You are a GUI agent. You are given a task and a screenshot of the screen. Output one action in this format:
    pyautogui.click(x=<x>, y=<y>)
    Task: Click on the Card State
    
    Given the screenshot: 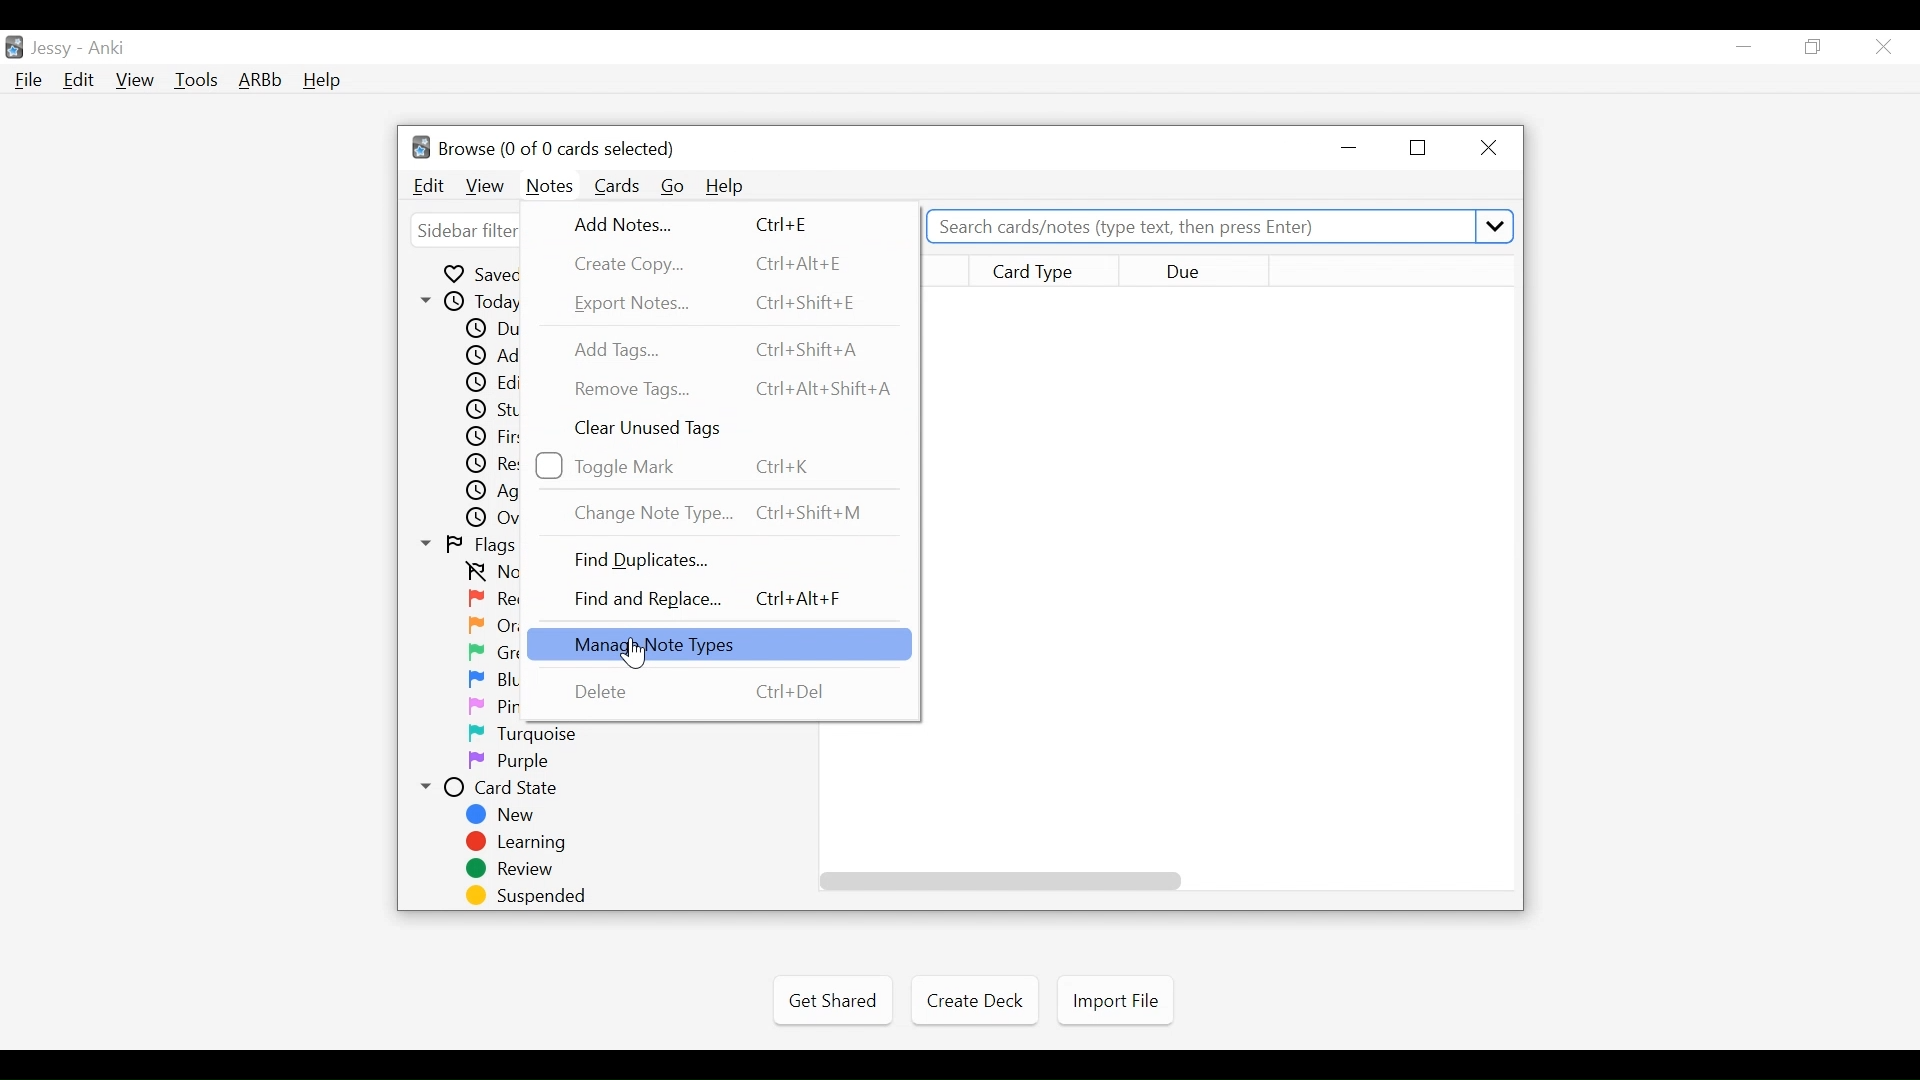 What is the action you would take?
    pyautogui.click(x=494, y=787)
    